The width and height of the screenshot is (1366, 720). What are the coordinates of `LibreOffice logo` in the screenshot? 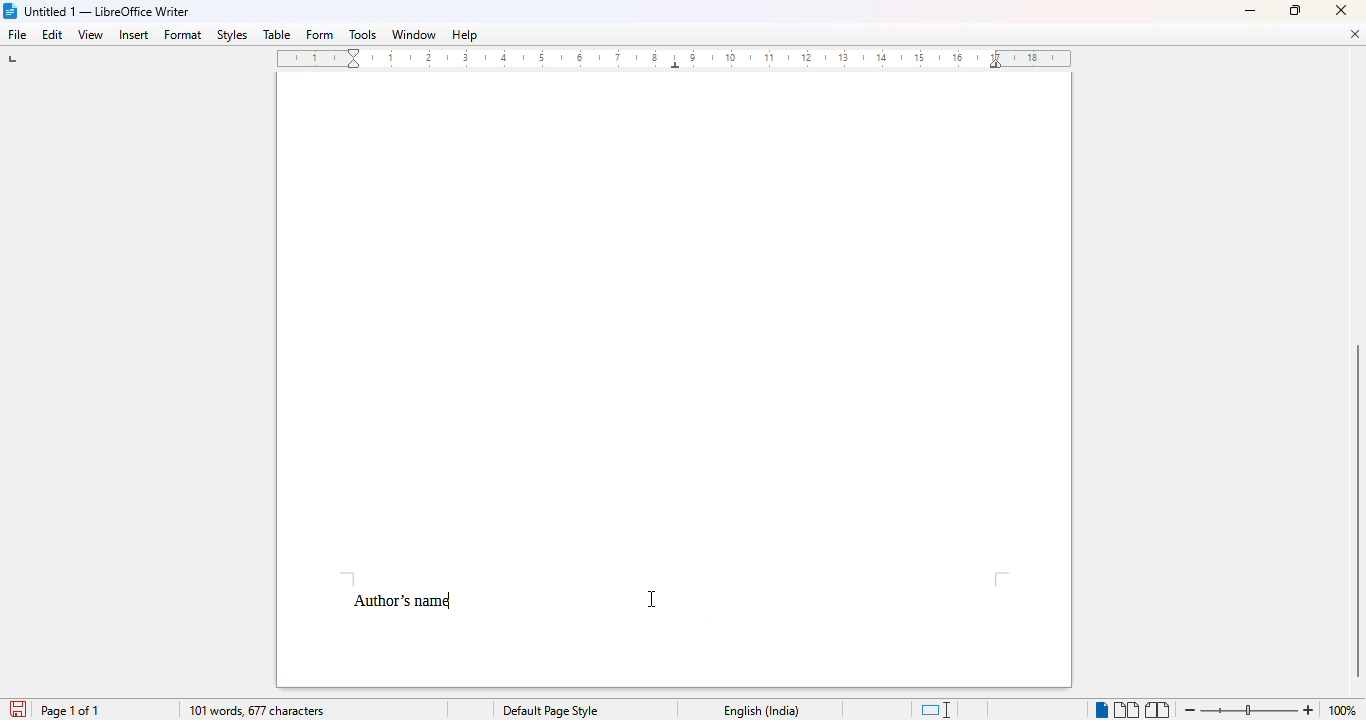 It's located at (11, 10).